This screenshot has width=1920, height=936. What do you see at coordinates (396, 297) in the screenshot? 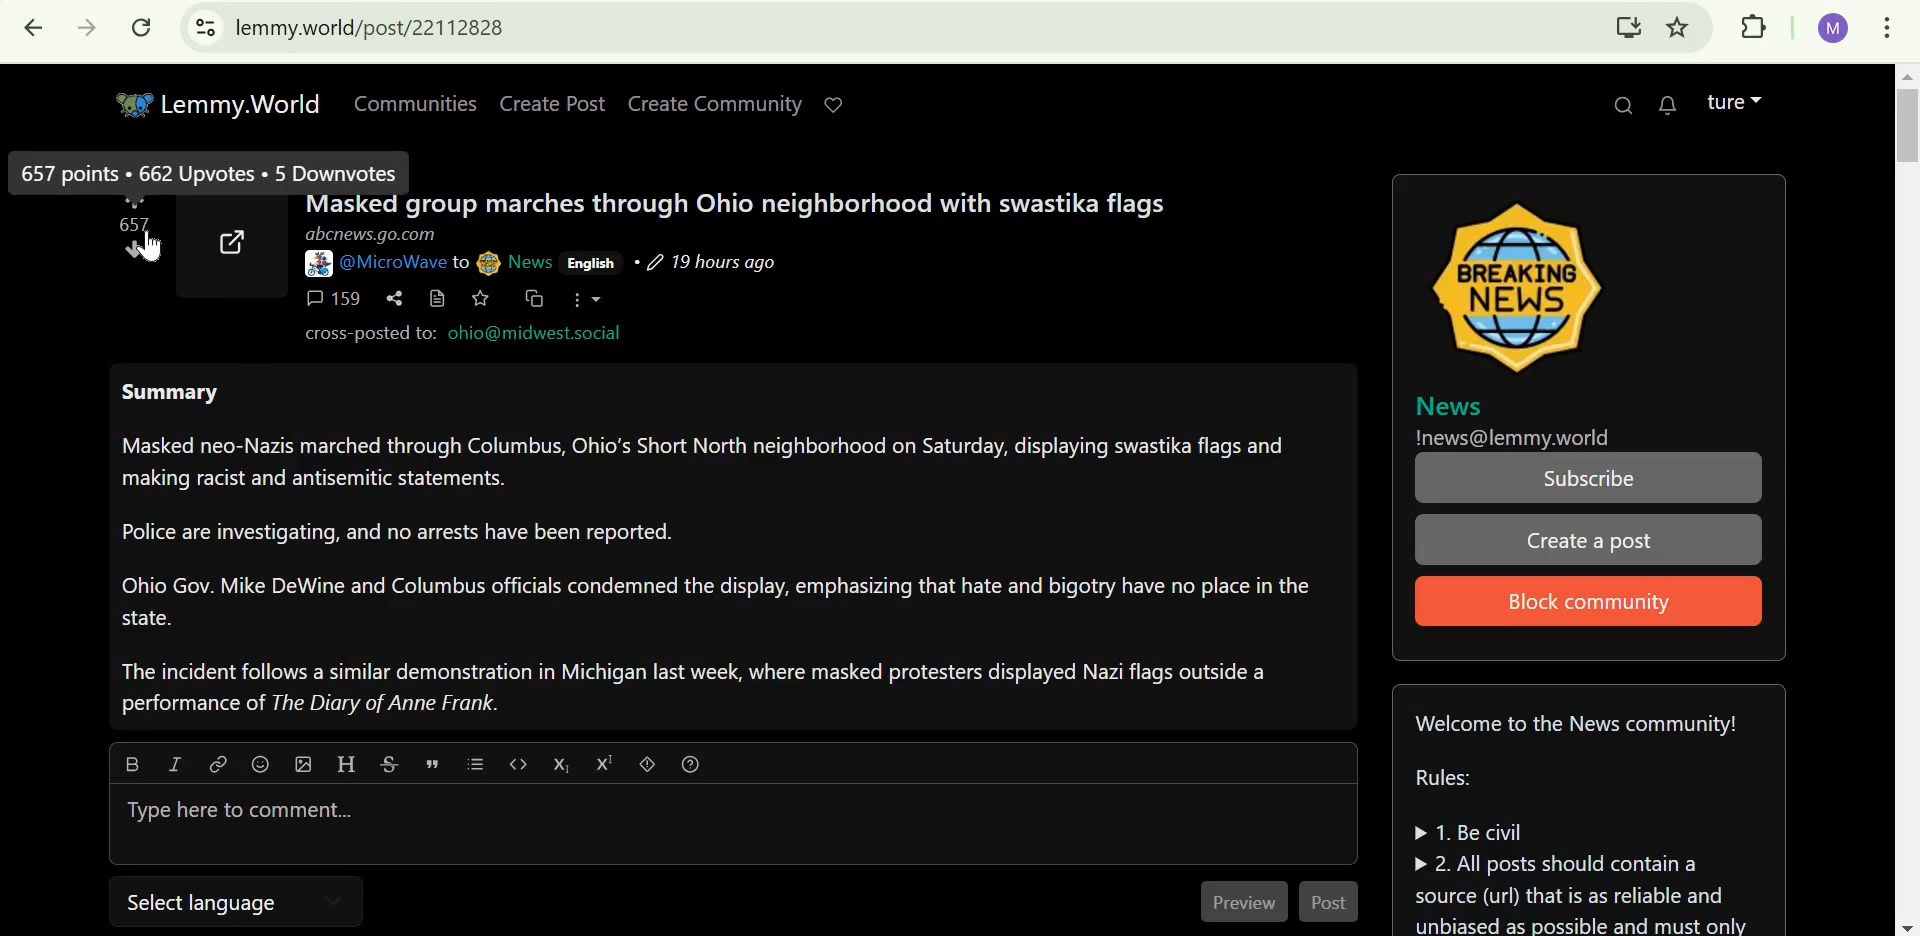
I see `share` at bounding box center [396, 297].